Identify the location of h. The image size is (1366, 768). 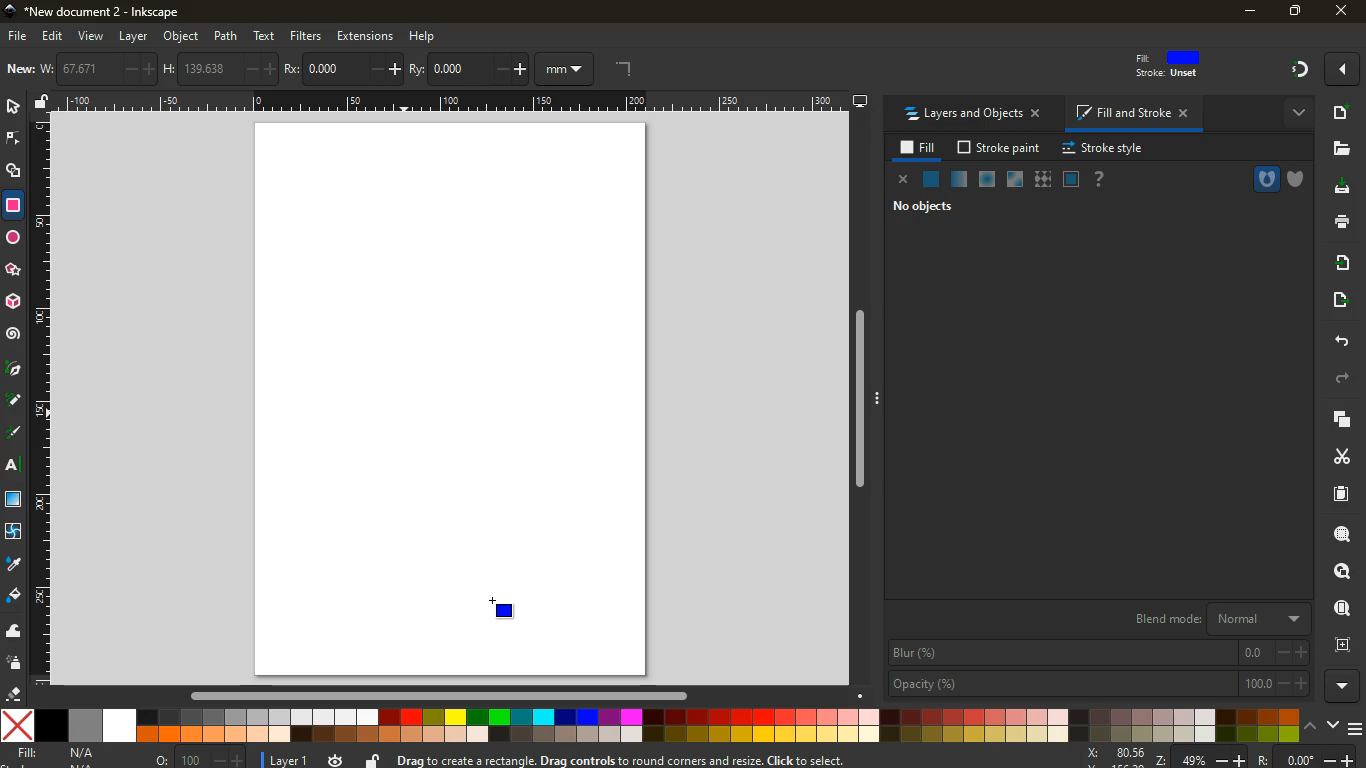
(220, 69).